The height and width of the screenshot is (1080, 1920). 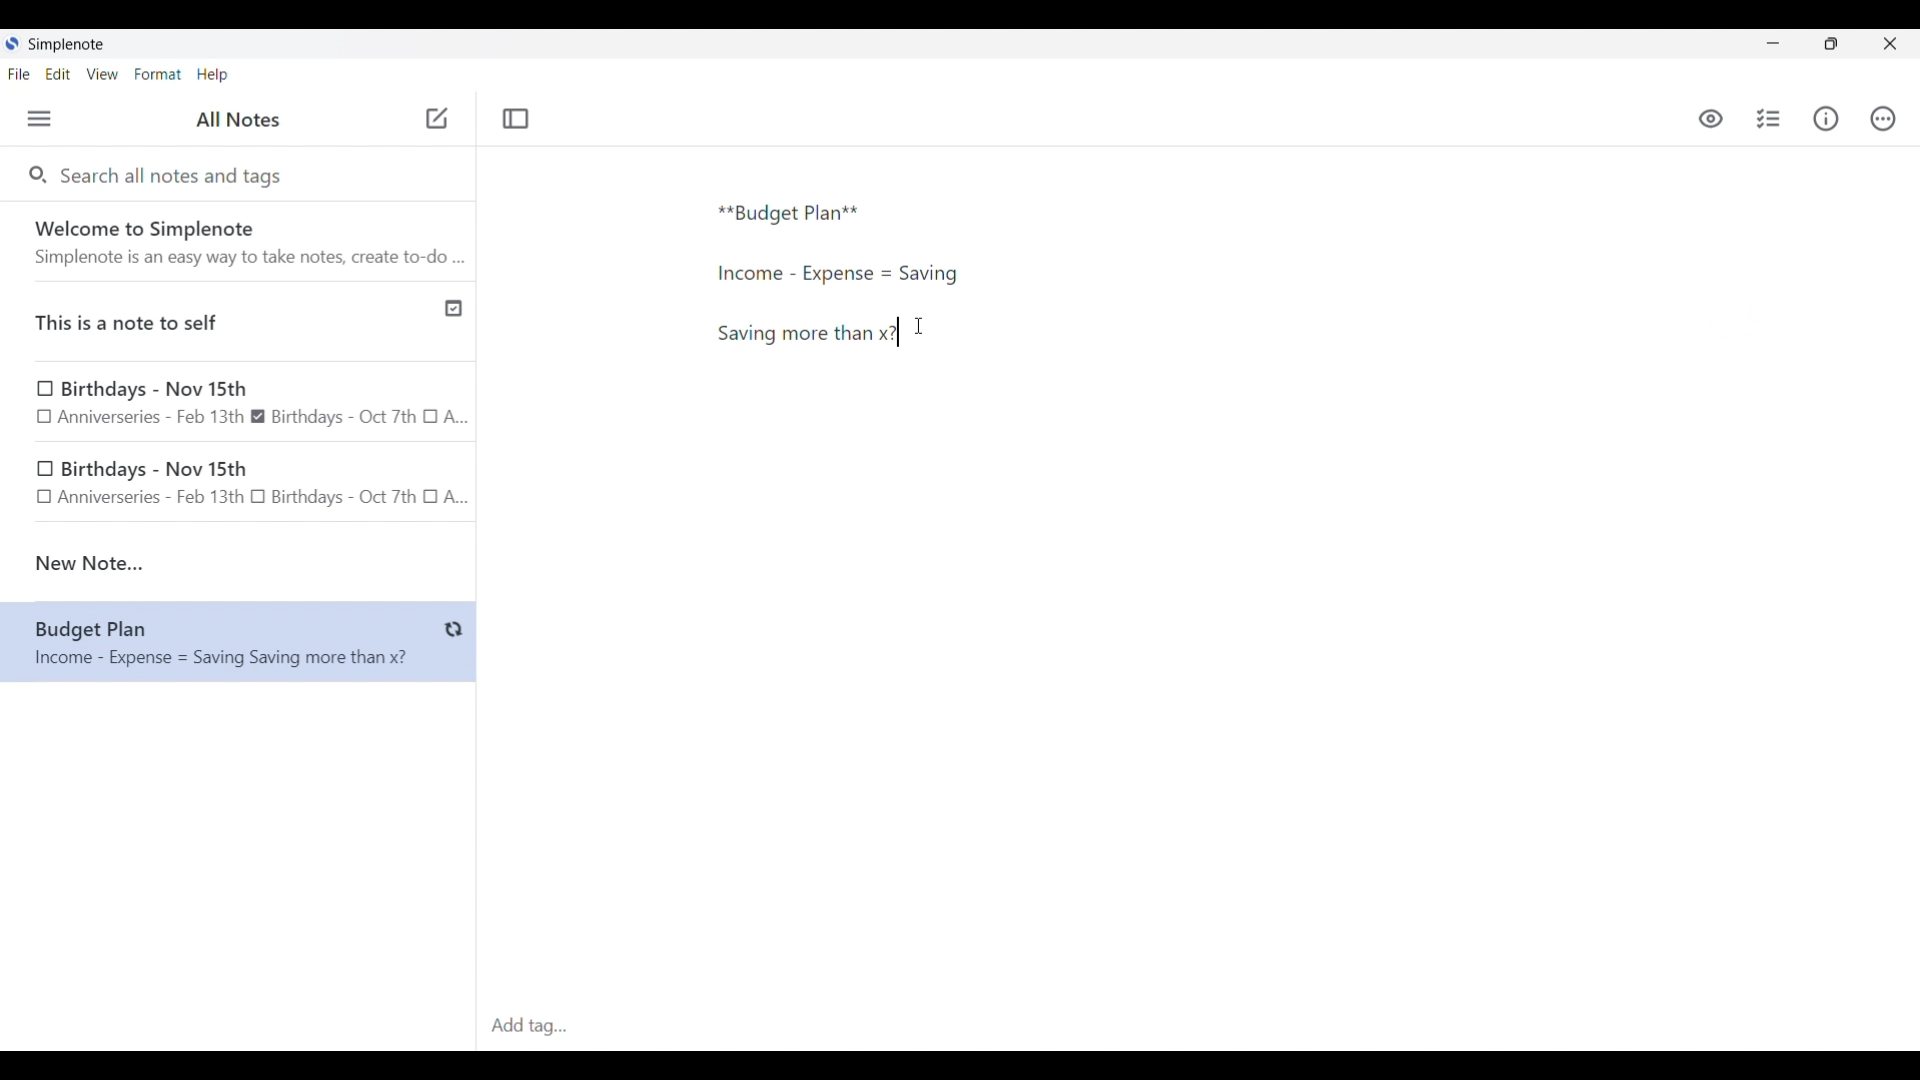 I want to click on Show interface in a smaller tab, so click(x=1831, y=44).